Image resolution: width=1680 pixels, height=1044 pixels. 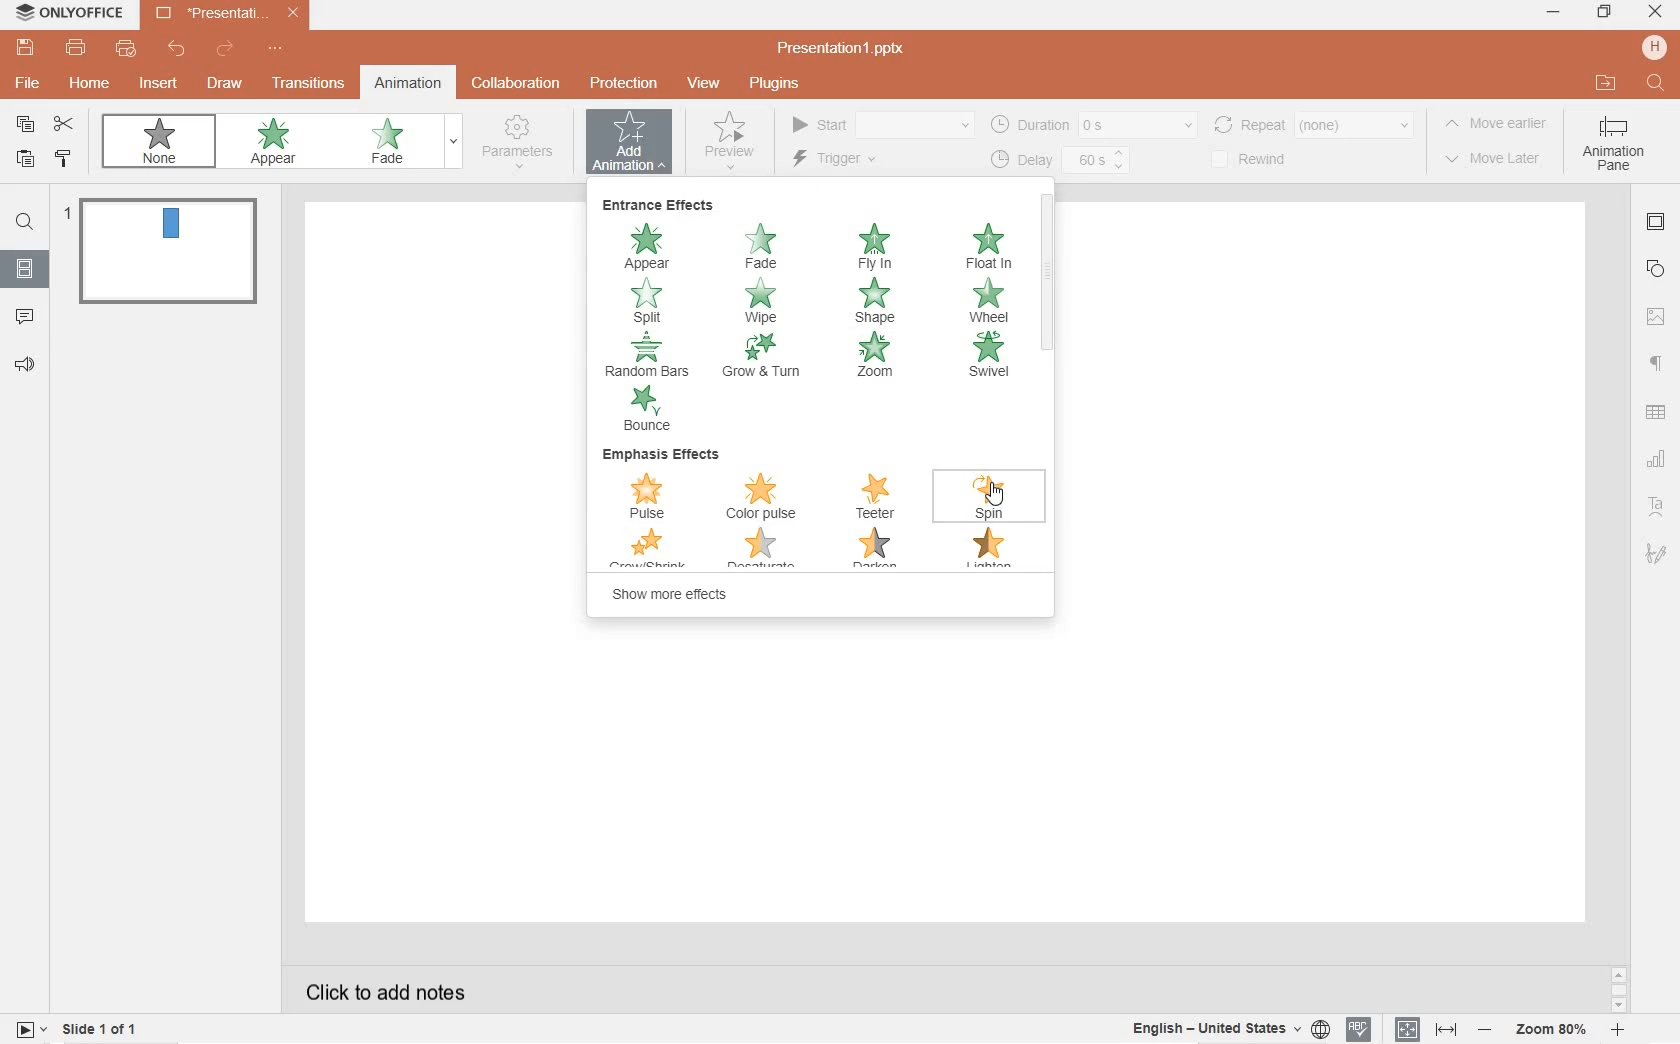 What do you see at coordinates (125, 50) in the screenshot?
I see `quick print` at bounding box center [125, 50].